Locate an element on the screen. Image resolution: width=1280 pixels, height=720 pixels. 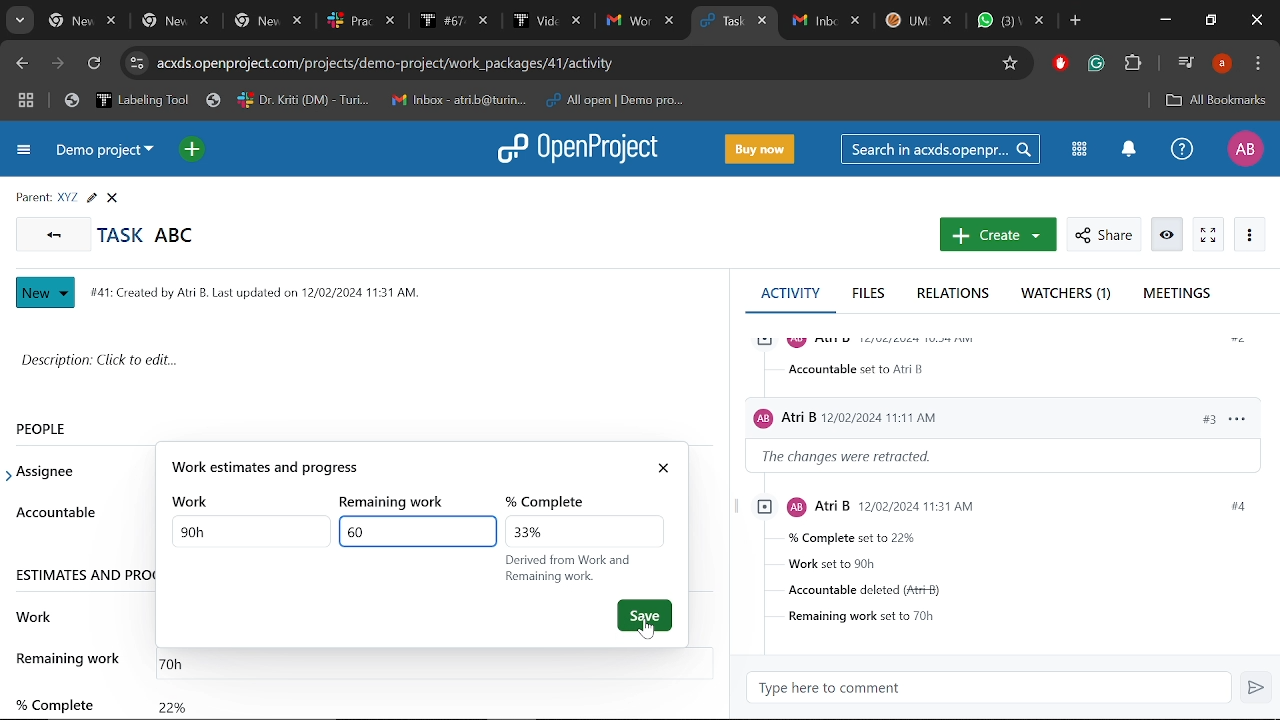
close is located at coordinates (667, 469).